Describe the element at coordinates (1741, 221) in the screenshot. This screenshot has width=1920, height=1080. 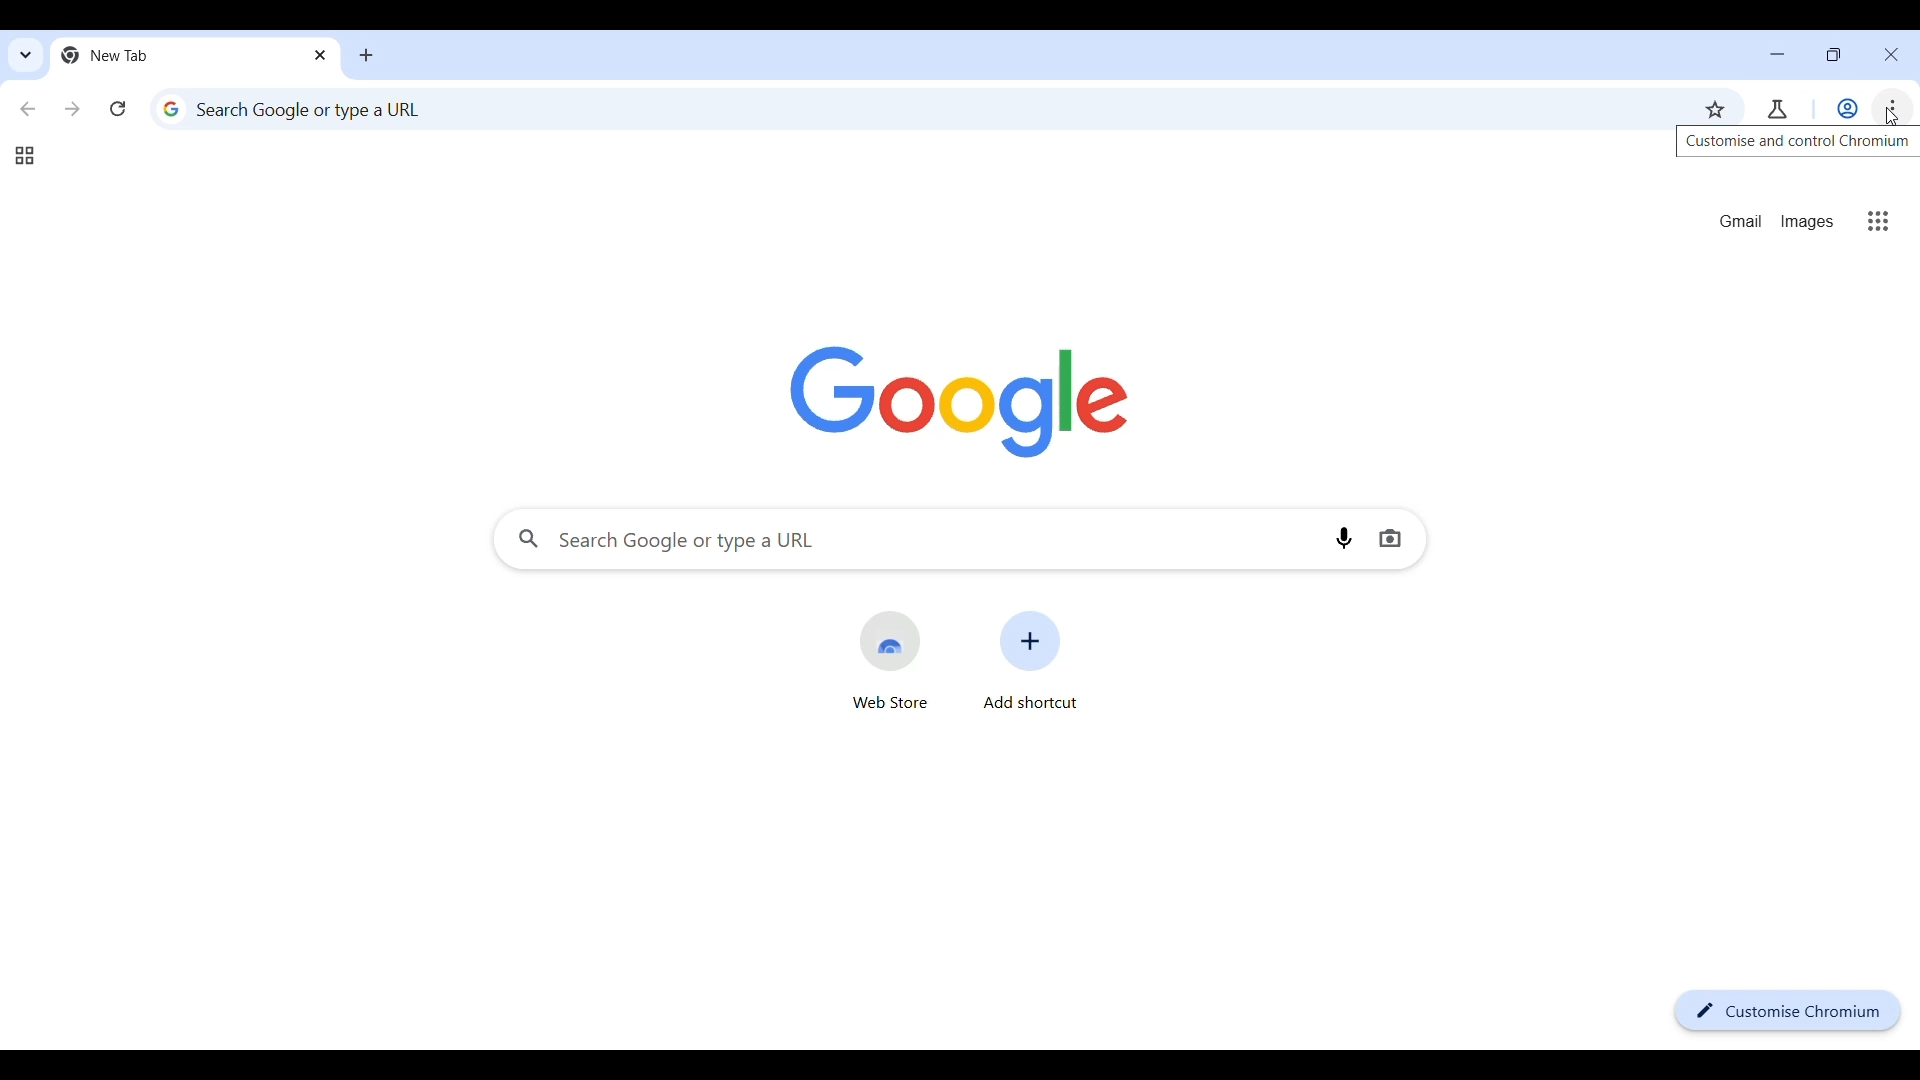
I see `Open Gmail` at that location.